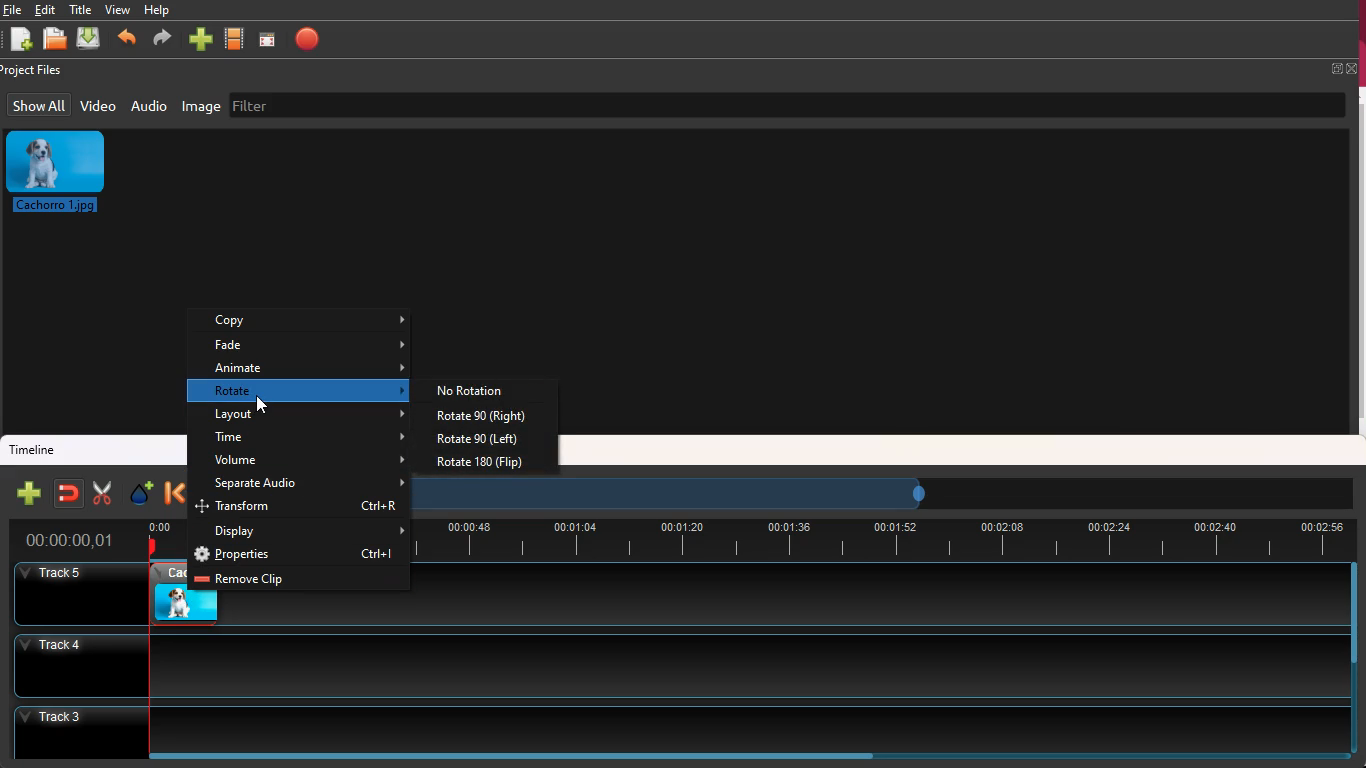 This screenshot has height=768, width=1366. I want to click on remove clip, so click(297, 580).